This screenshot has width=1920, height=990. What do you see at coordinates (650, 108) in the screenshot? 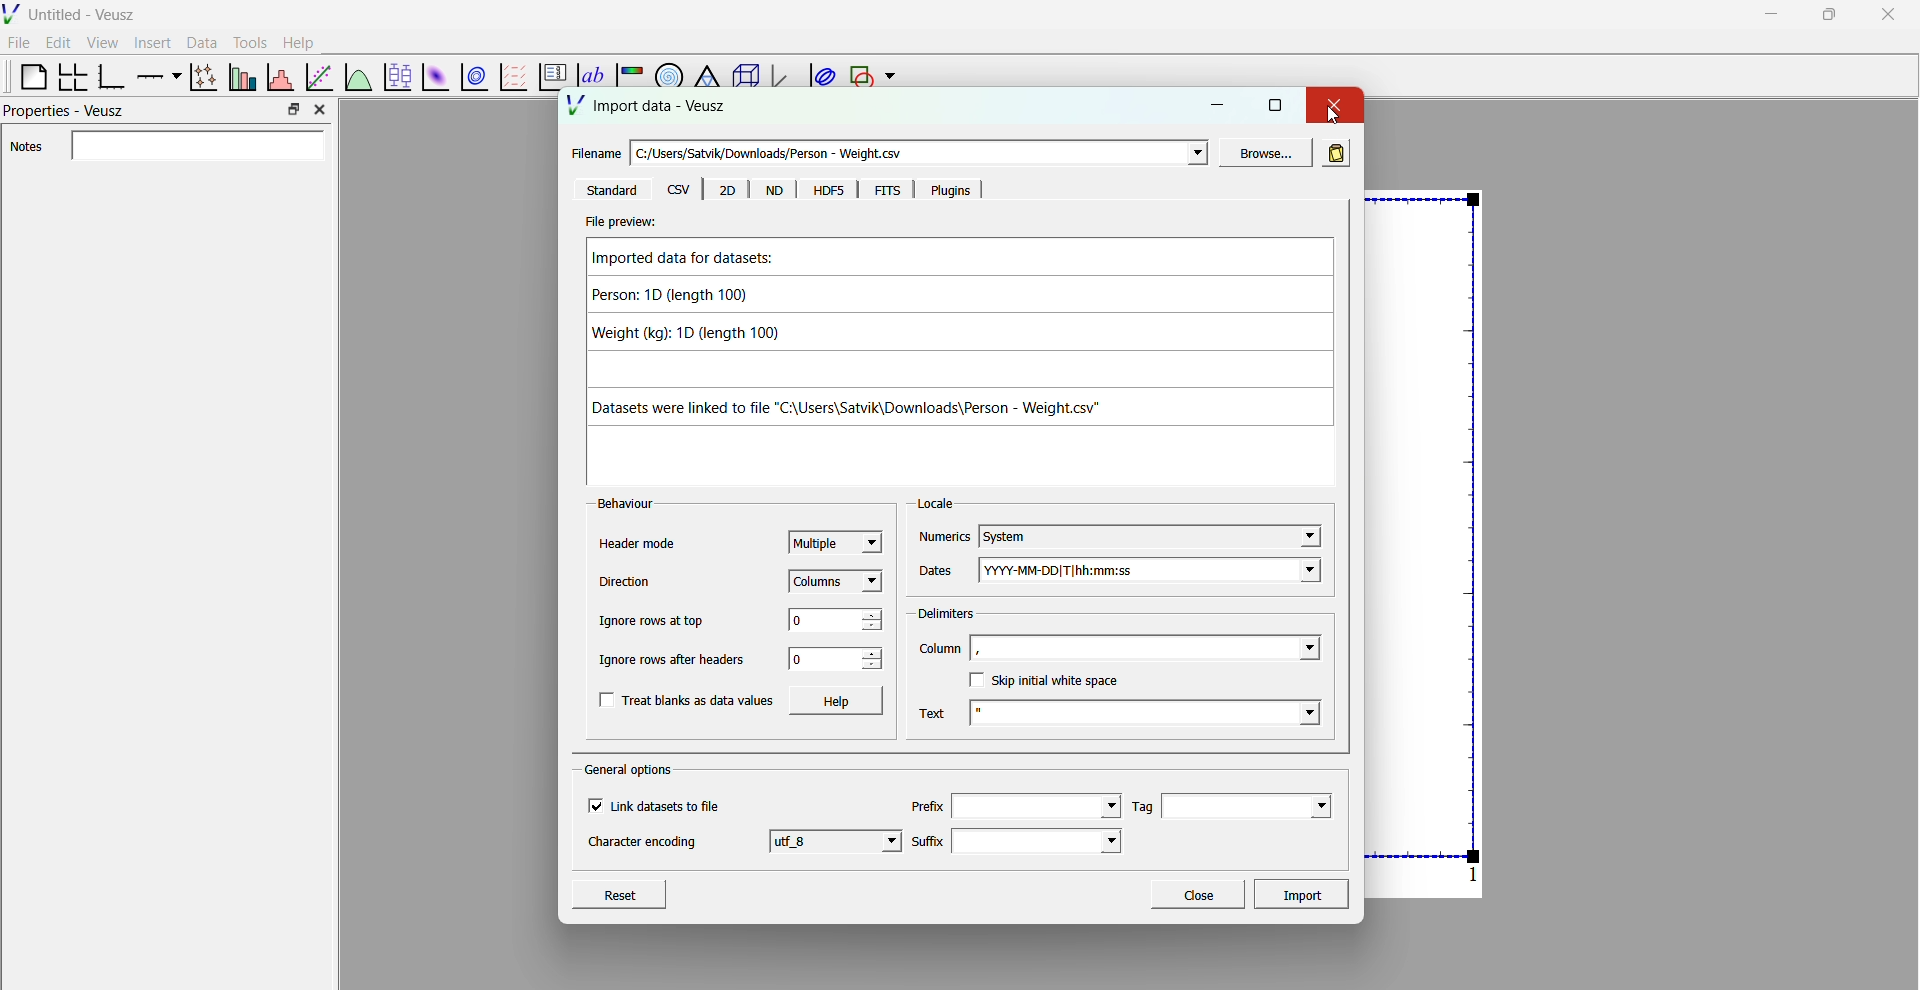
I see `Import Data - Veusz` at bounding box center [650, 108].